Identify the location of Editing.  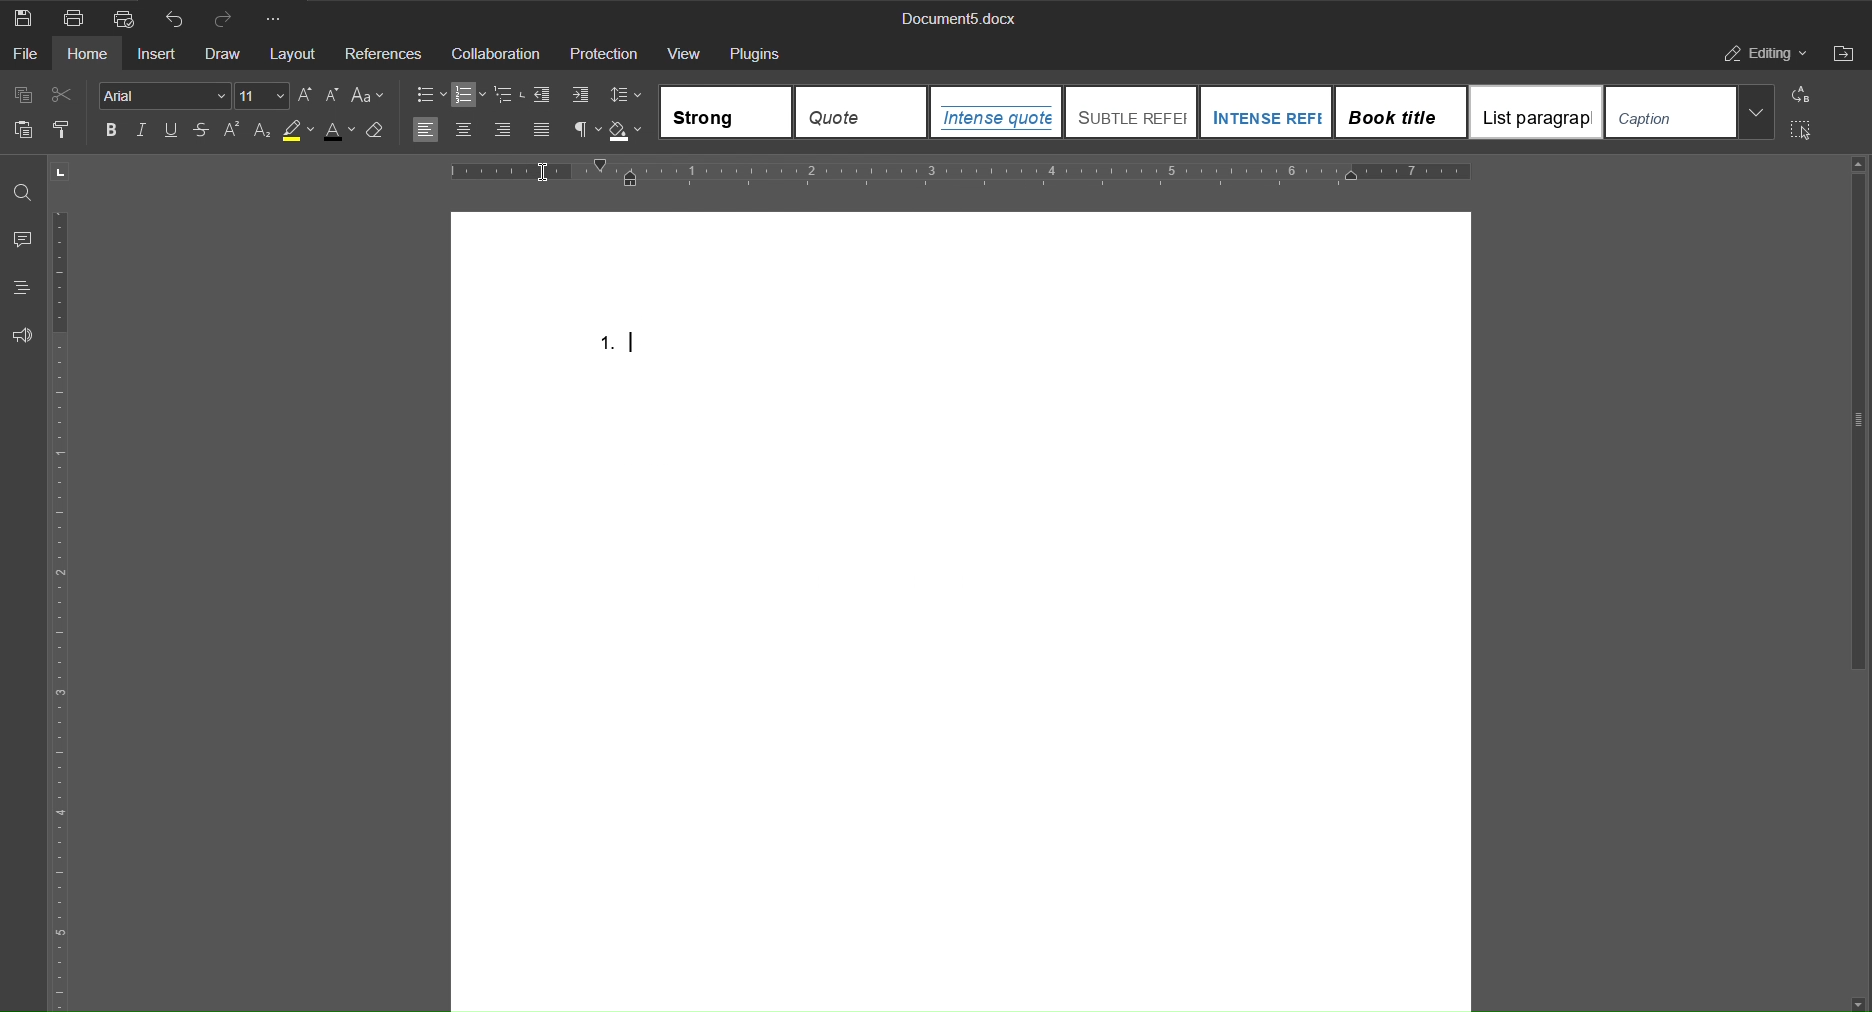
(1761, 53).